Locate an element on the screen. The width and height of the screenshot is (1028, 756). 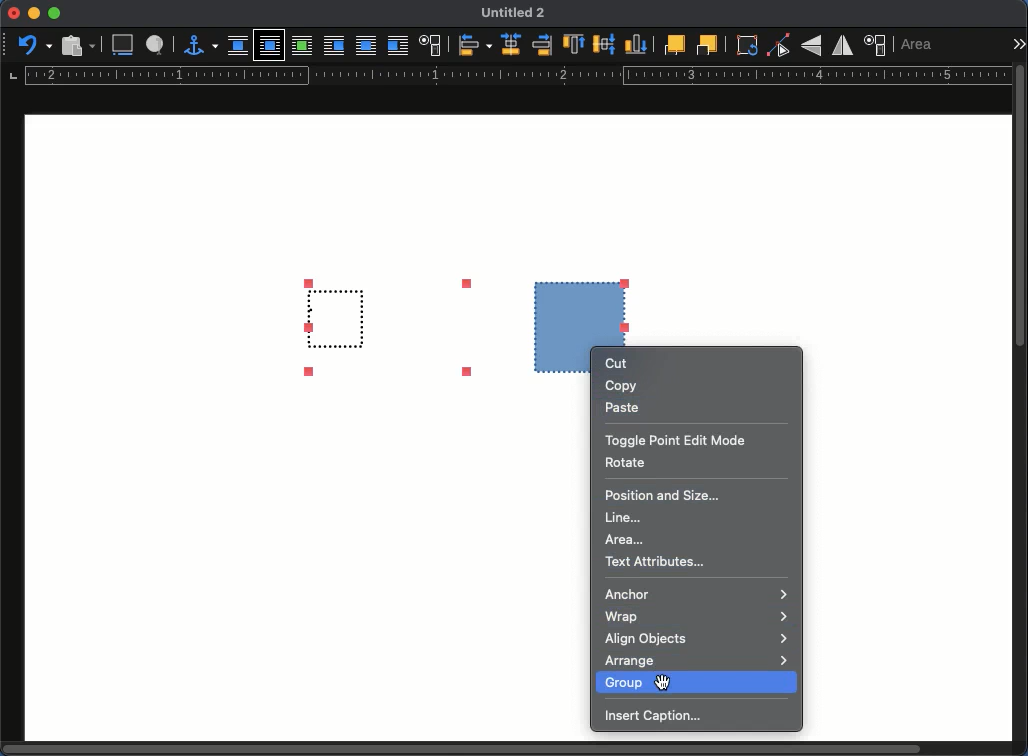
area is located at coordinates (623, 540).